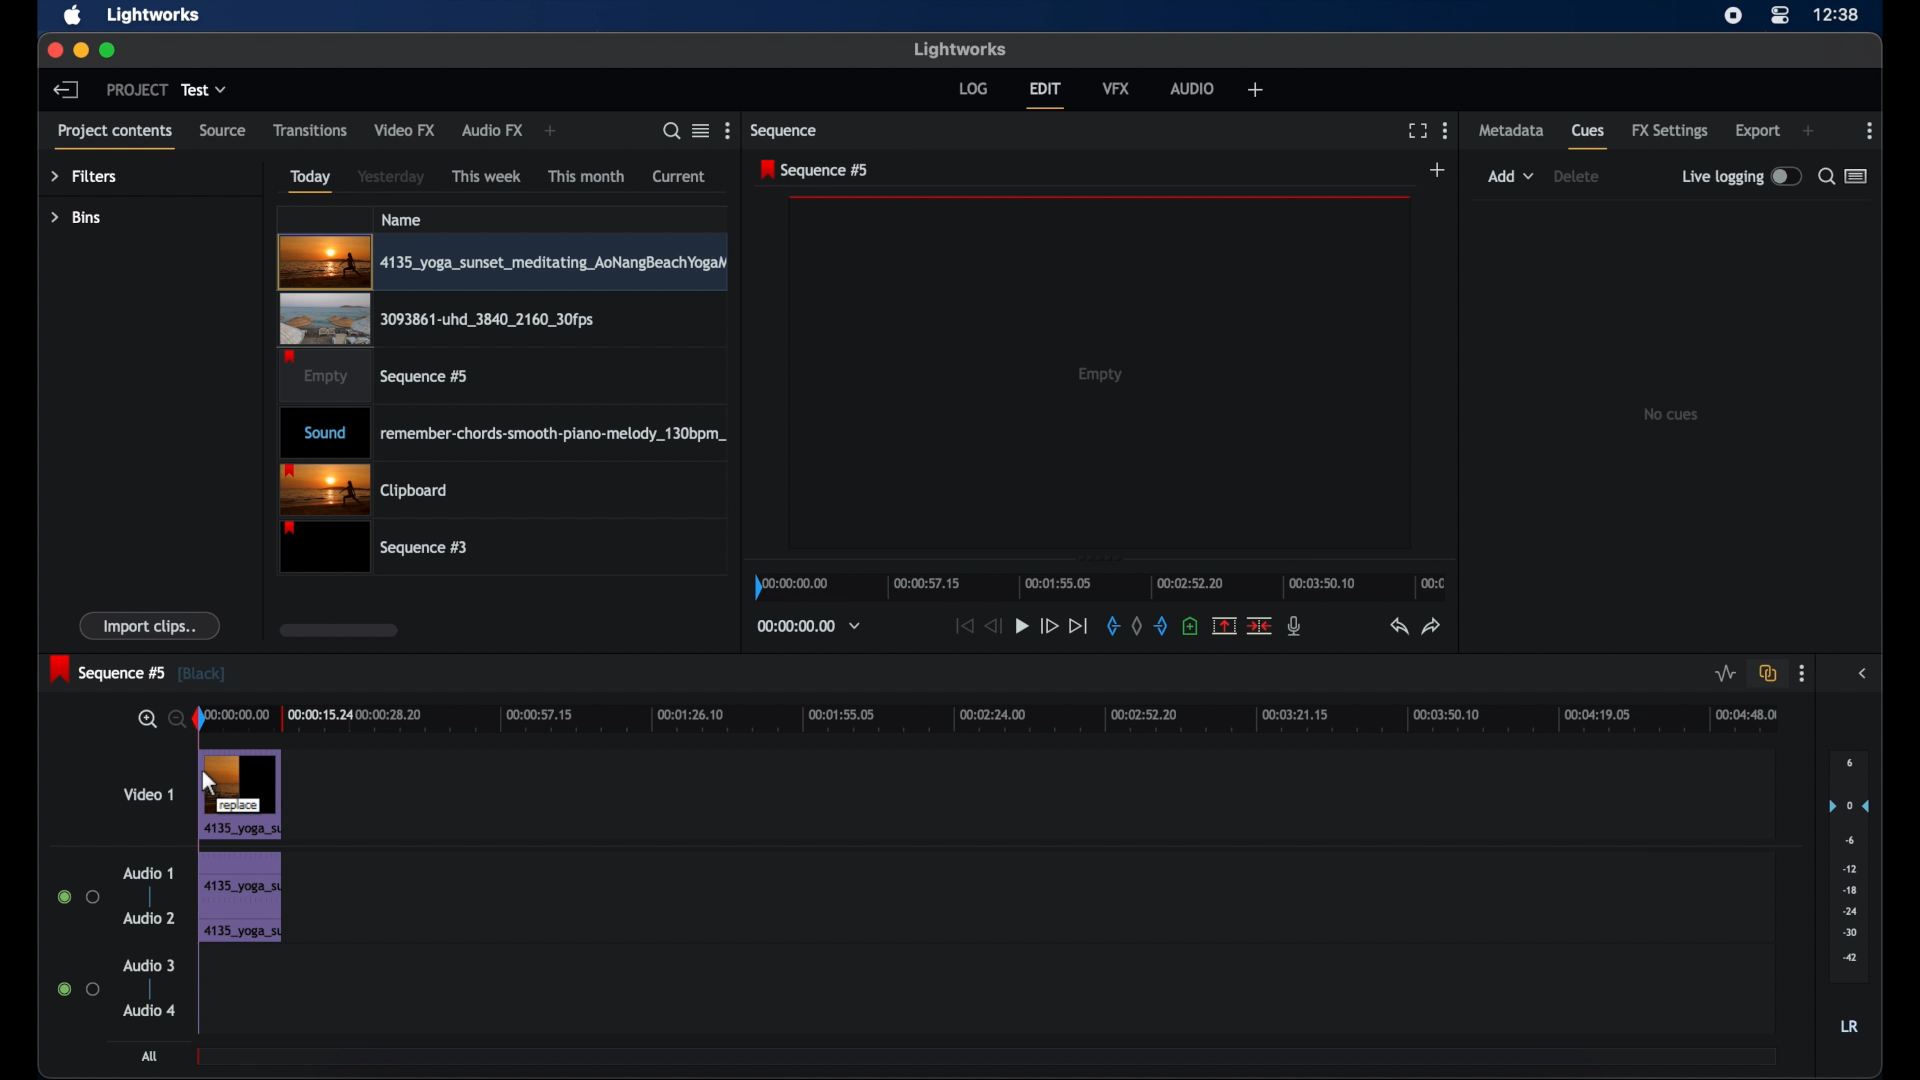 The image size is (1920, 1080). I want to click on back, so click(68, 90).